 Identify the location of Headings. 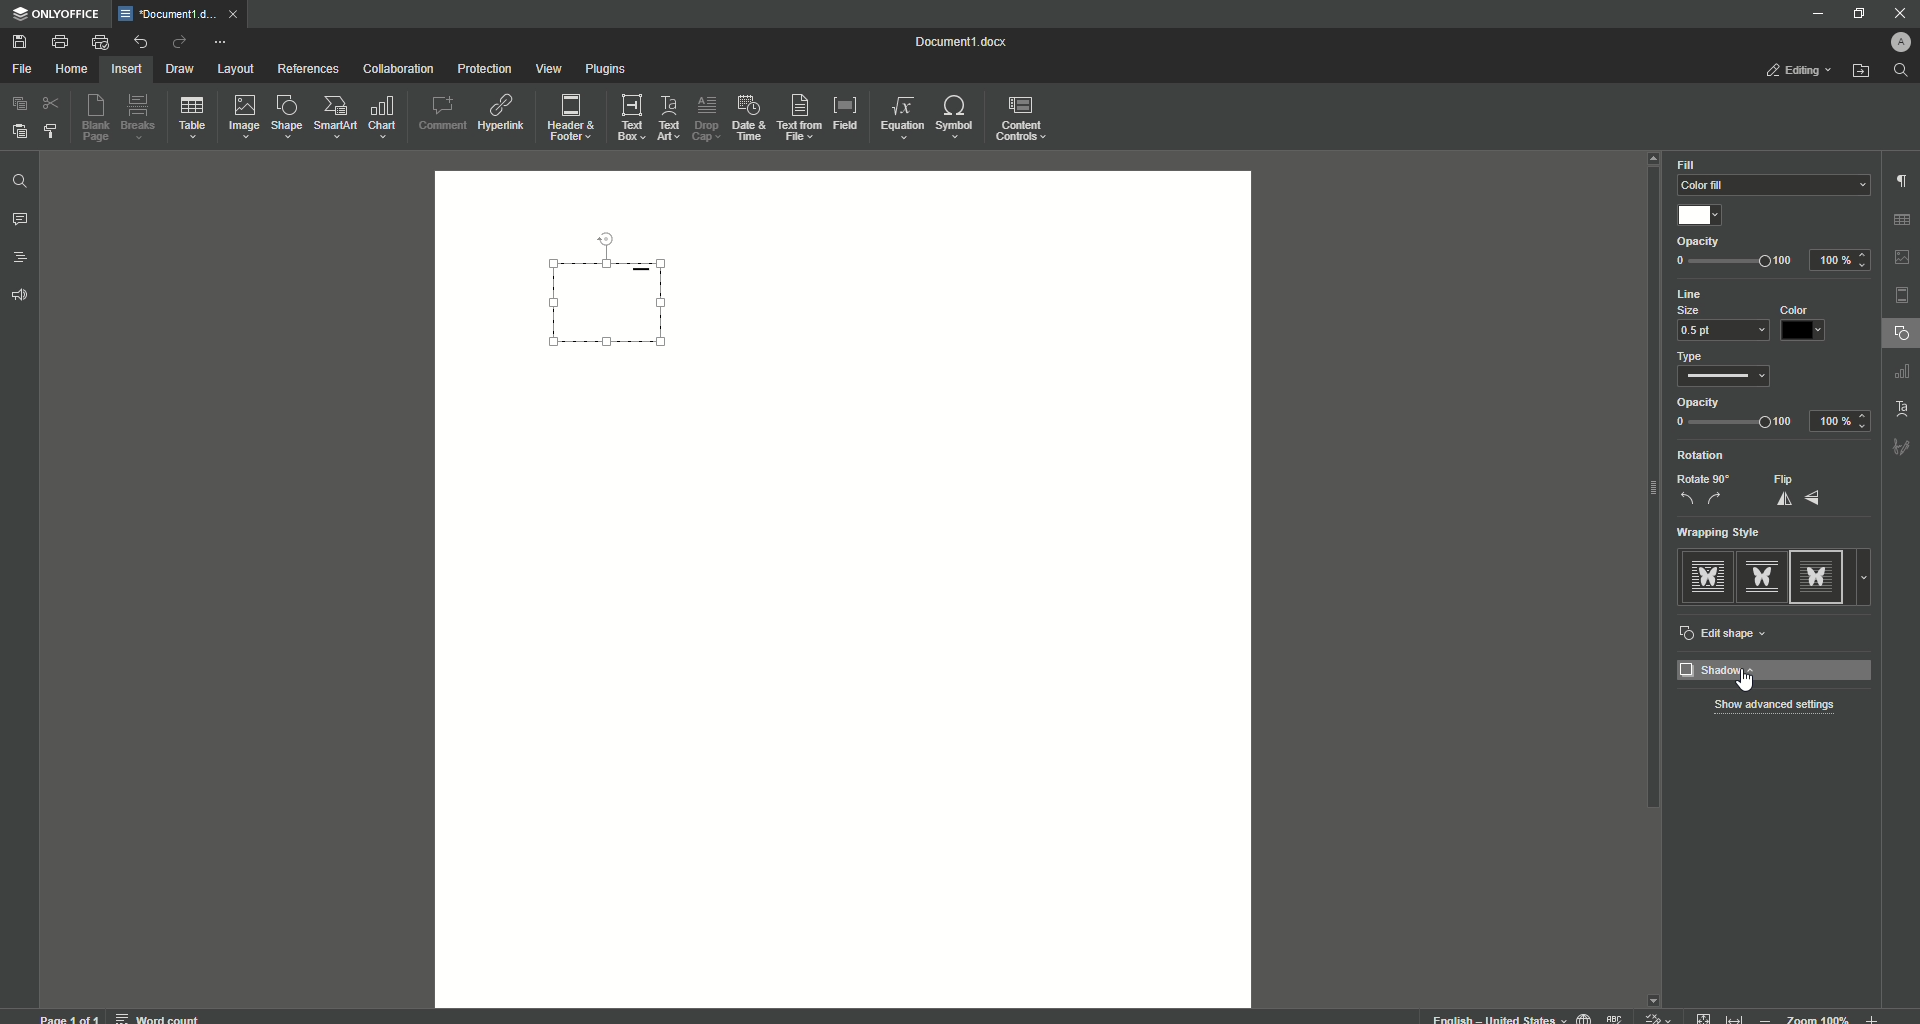
(22, 258).